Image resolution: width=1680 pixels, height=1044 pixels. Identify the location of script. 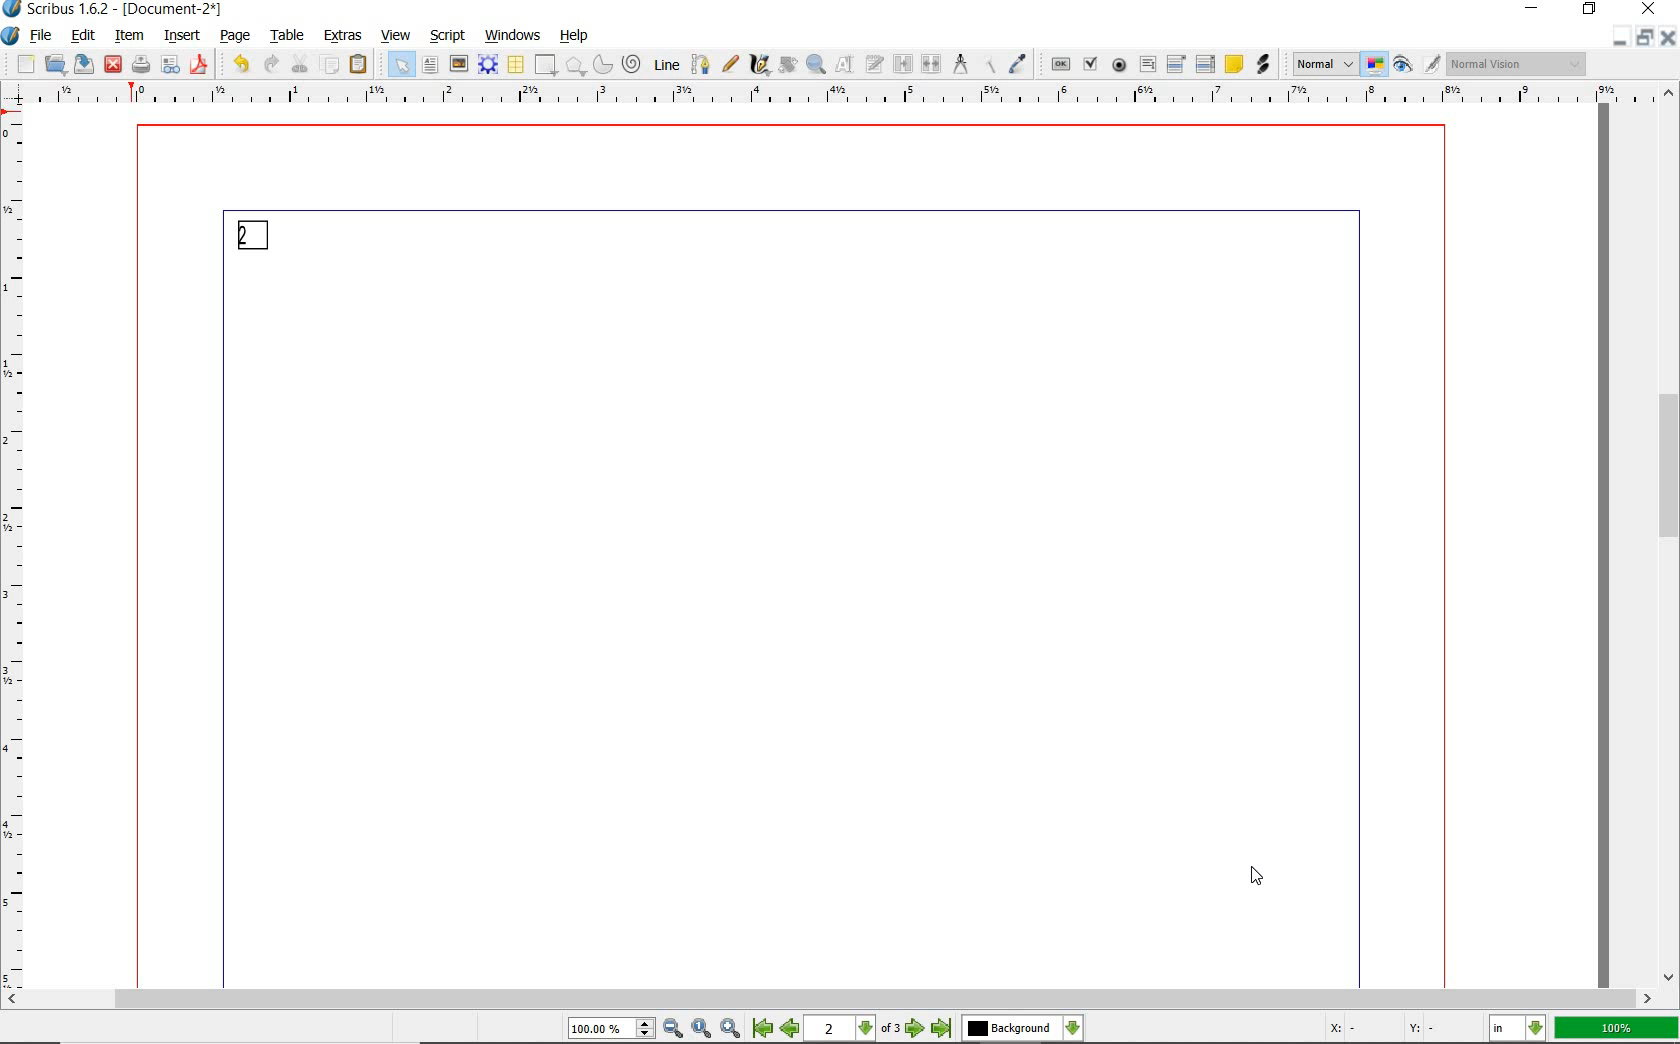
(450, 35).